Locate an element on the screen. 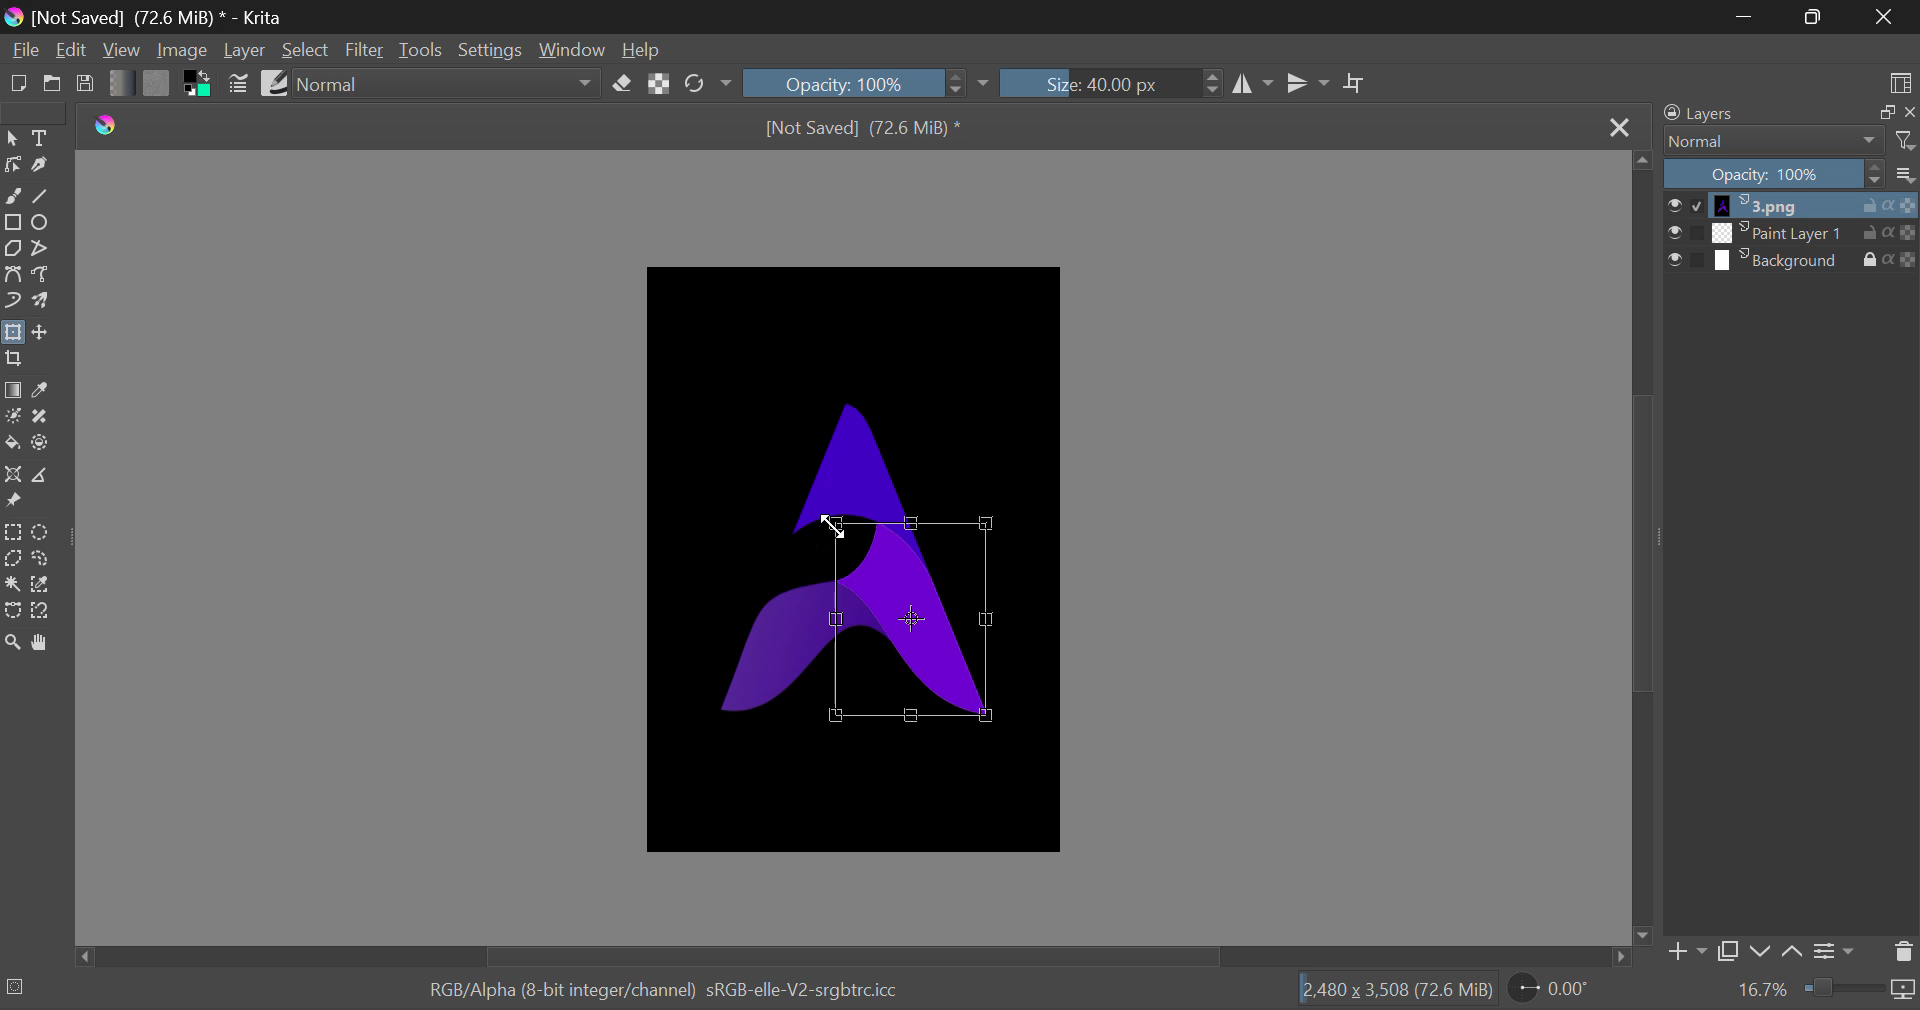  Magnetic Curve Selection is located at coordinates (44, 612).